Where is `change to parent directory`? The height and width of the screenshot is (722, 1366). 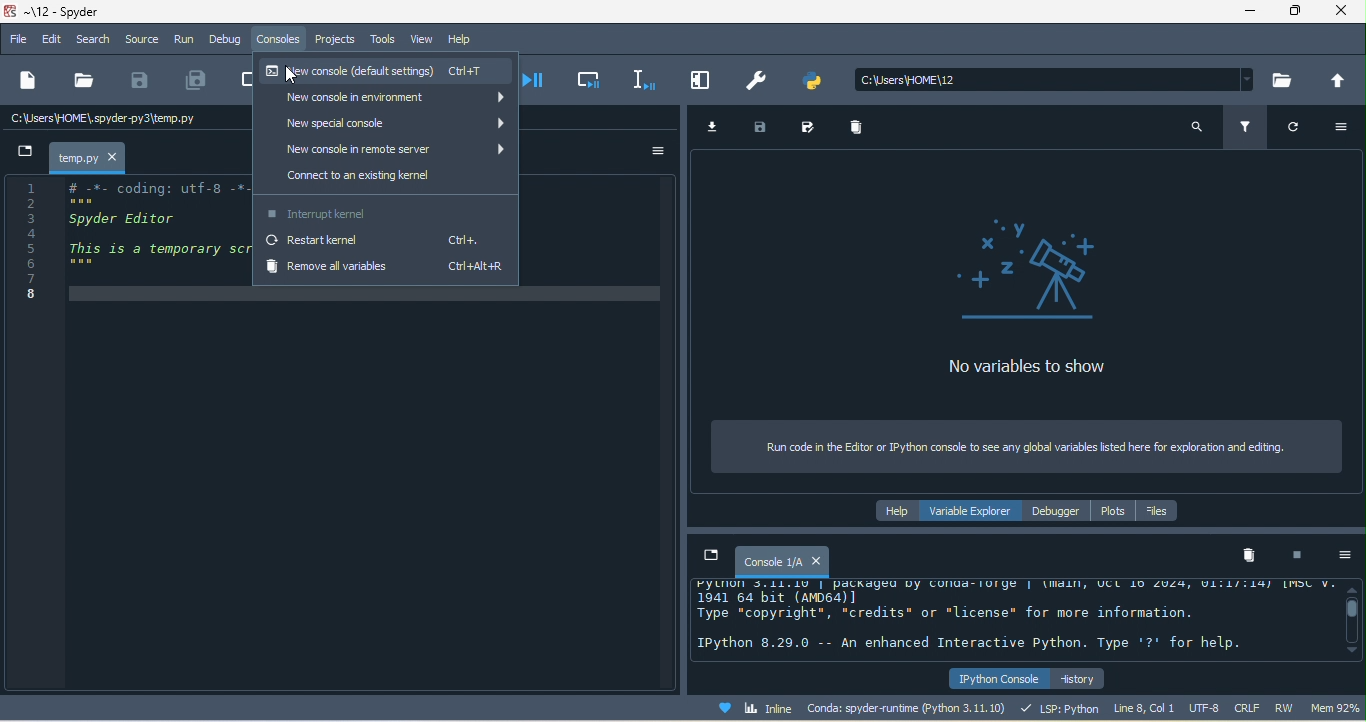
change to parent directory is located at coordinates (1340, 81).